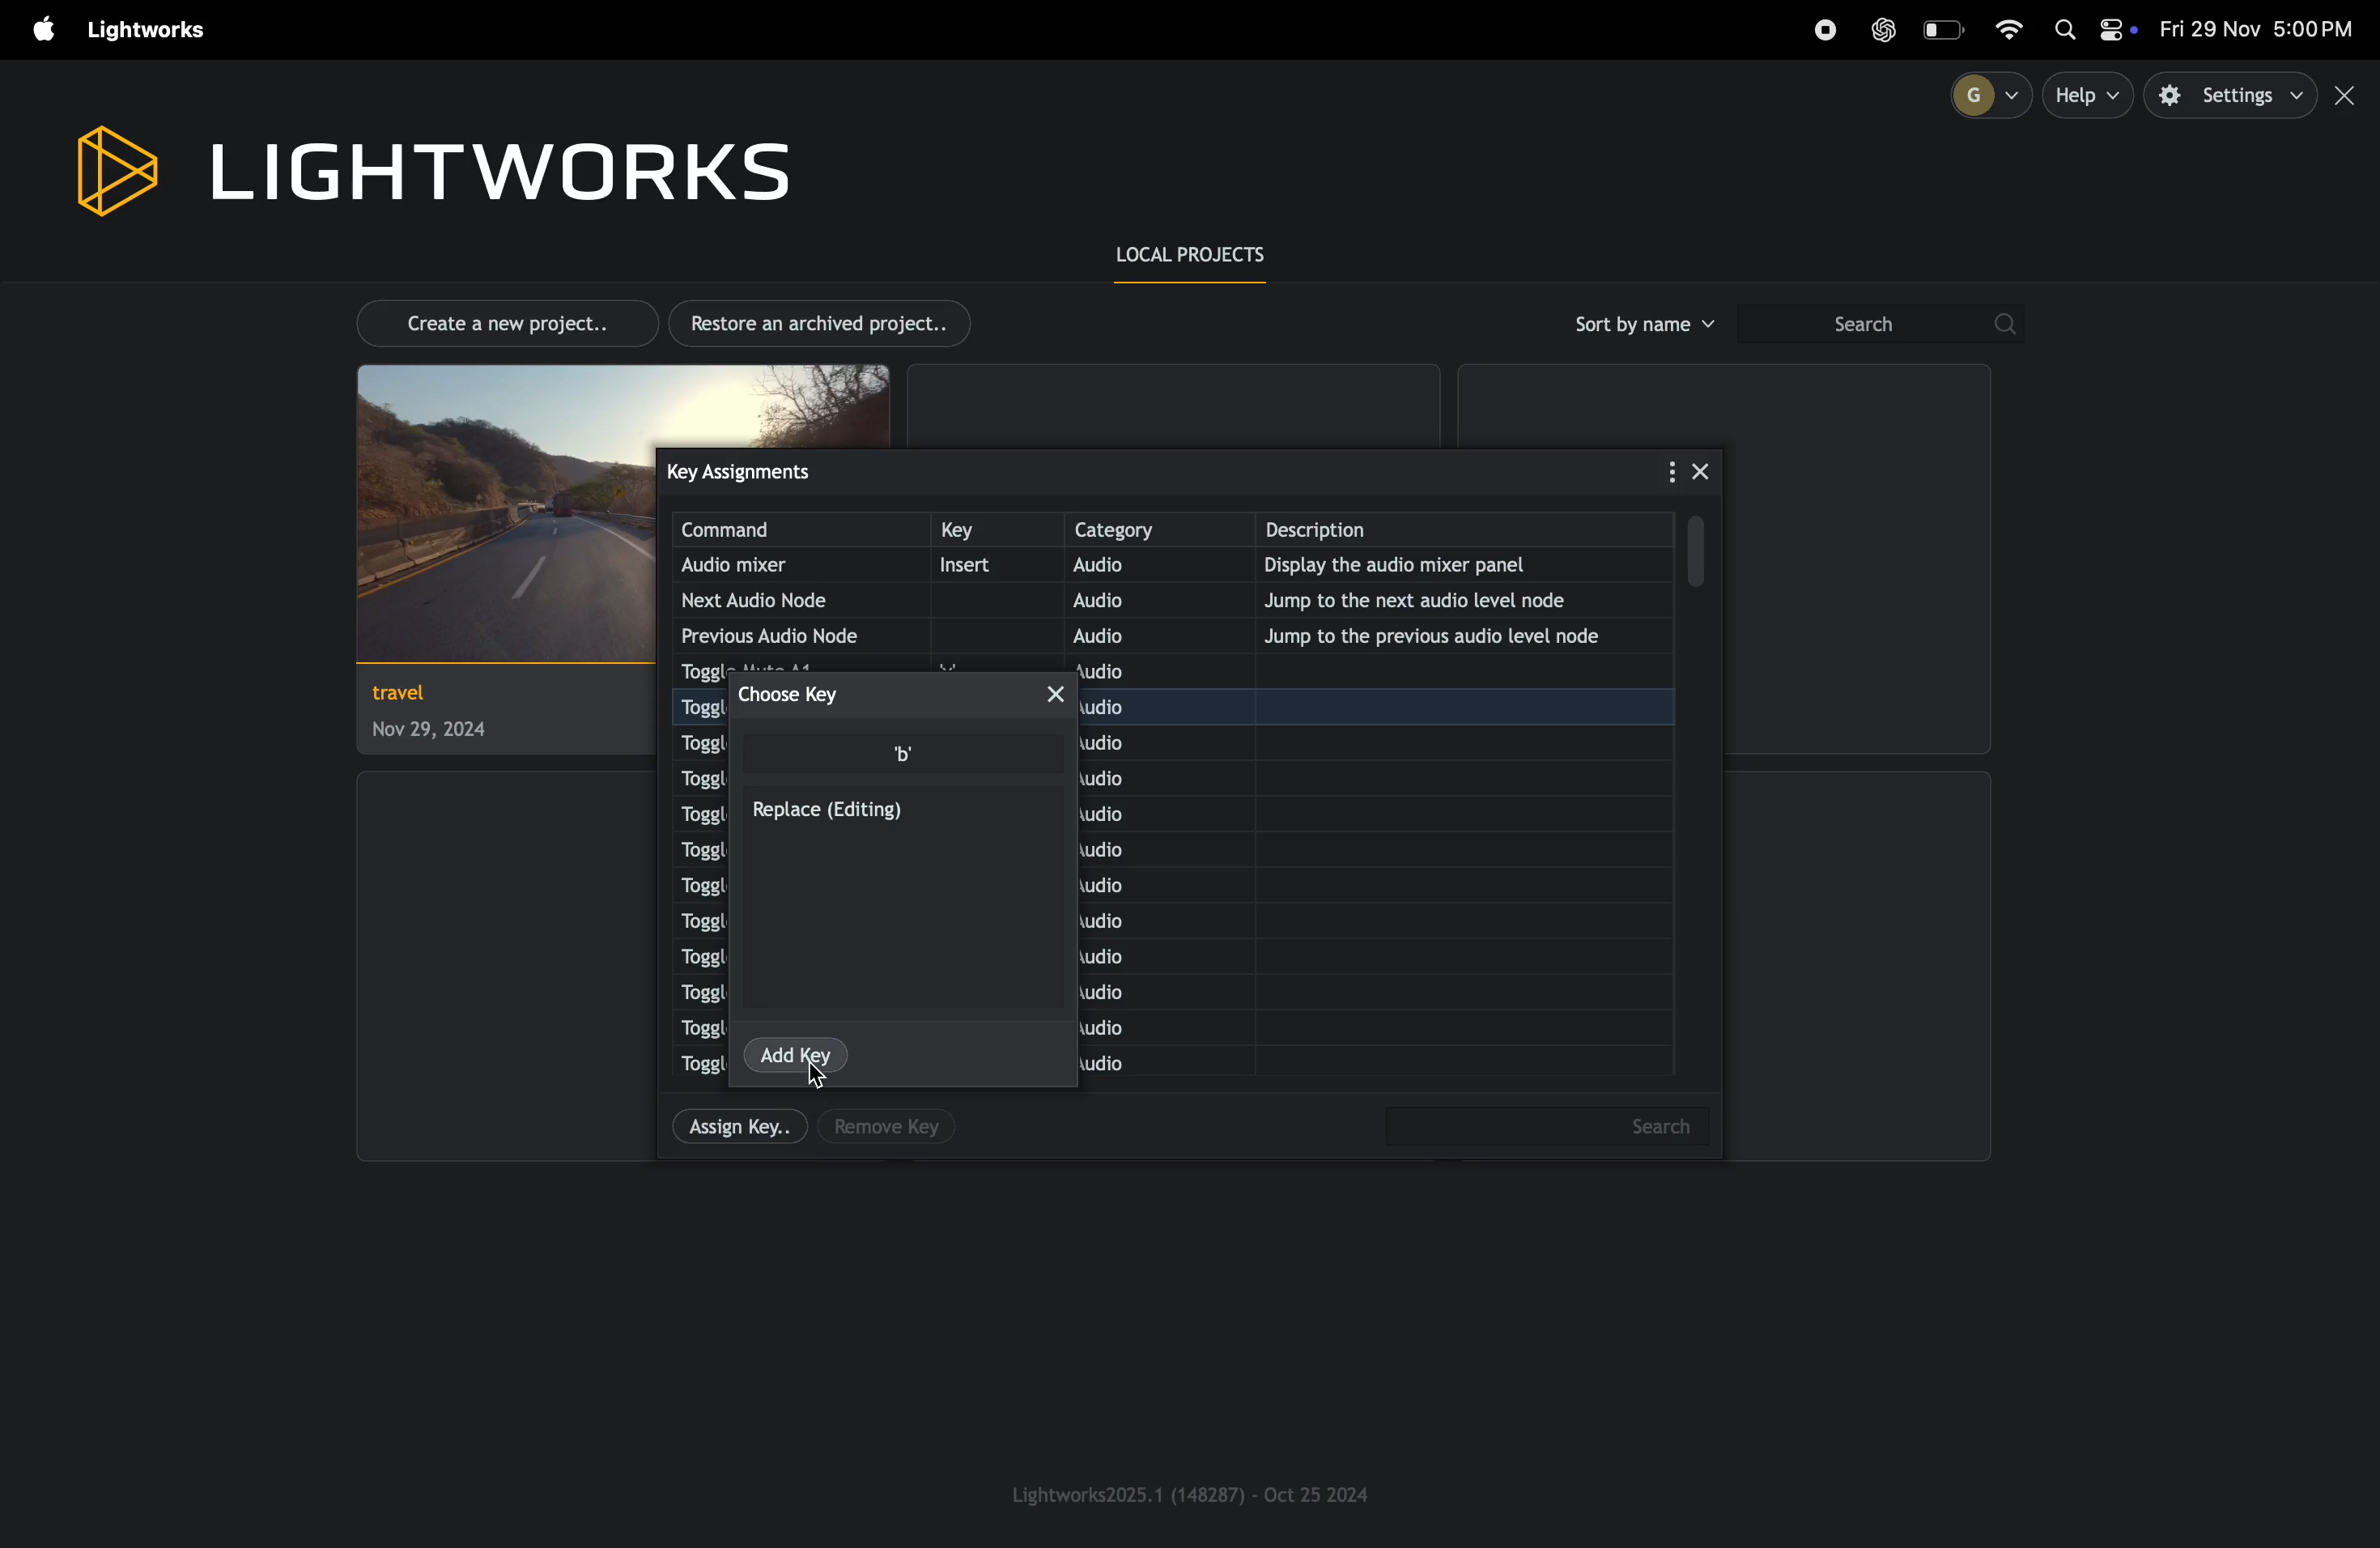 This screenshot has width=2380, height=1548. What do you see at coordinates (833, 814) in the screenshot?
I see `replace editiing` at bounding box center [833, 814].